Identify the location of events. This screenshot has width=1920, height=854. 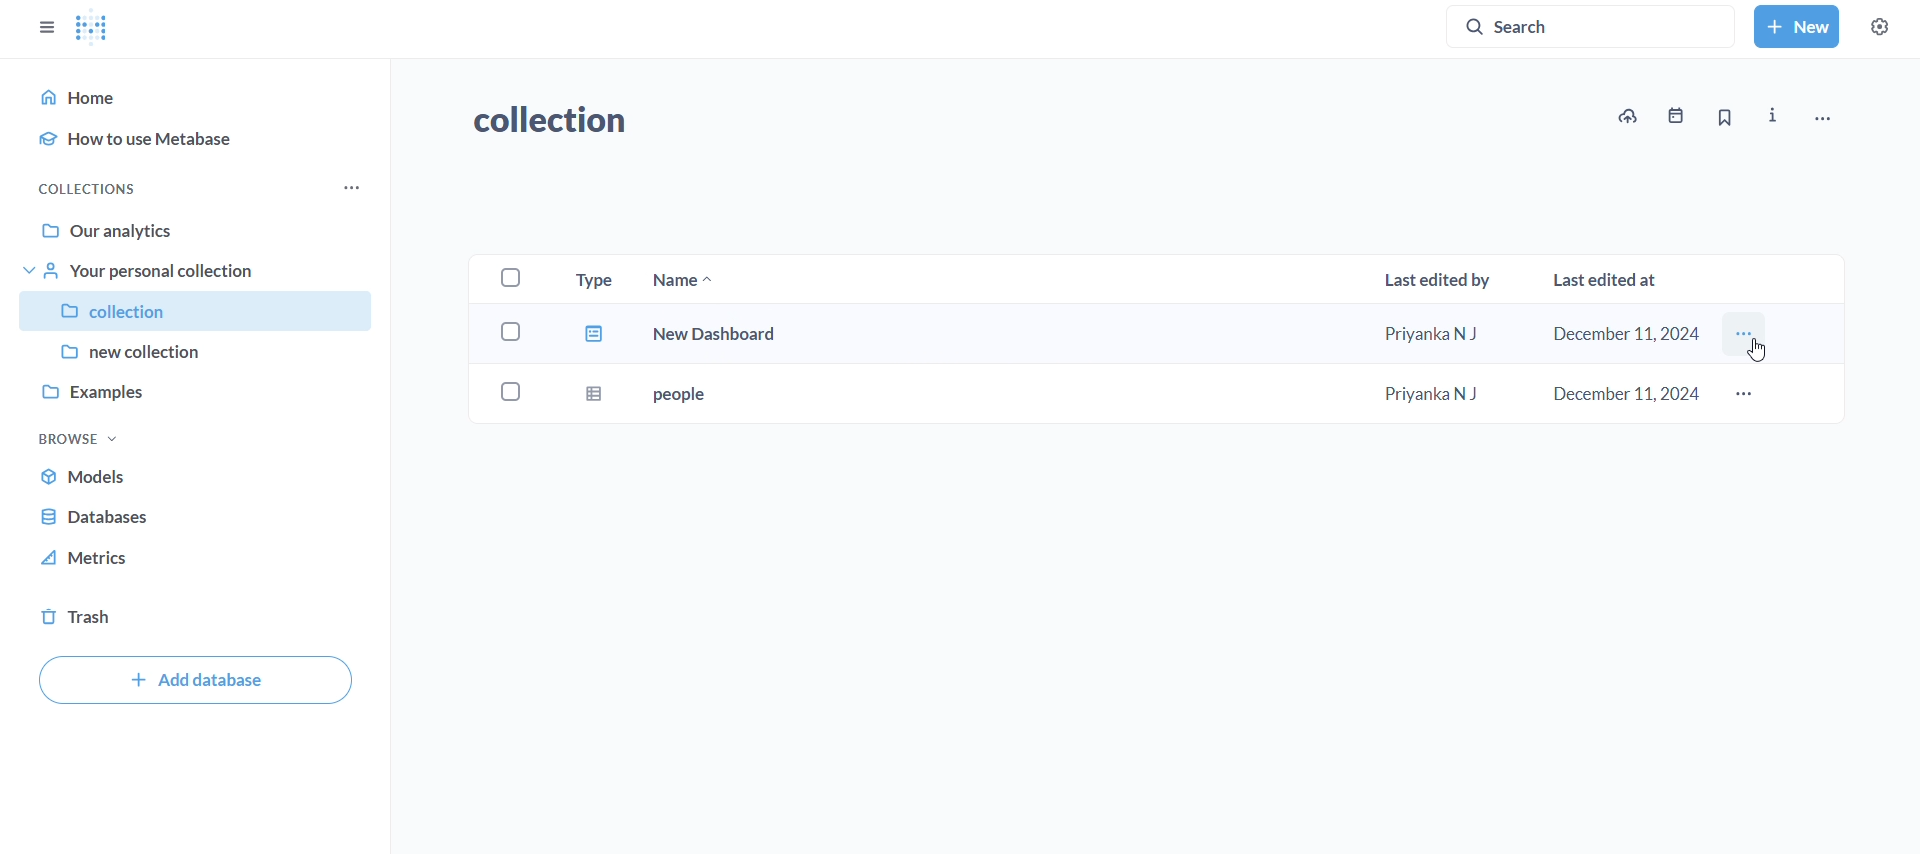
(1674, 116).